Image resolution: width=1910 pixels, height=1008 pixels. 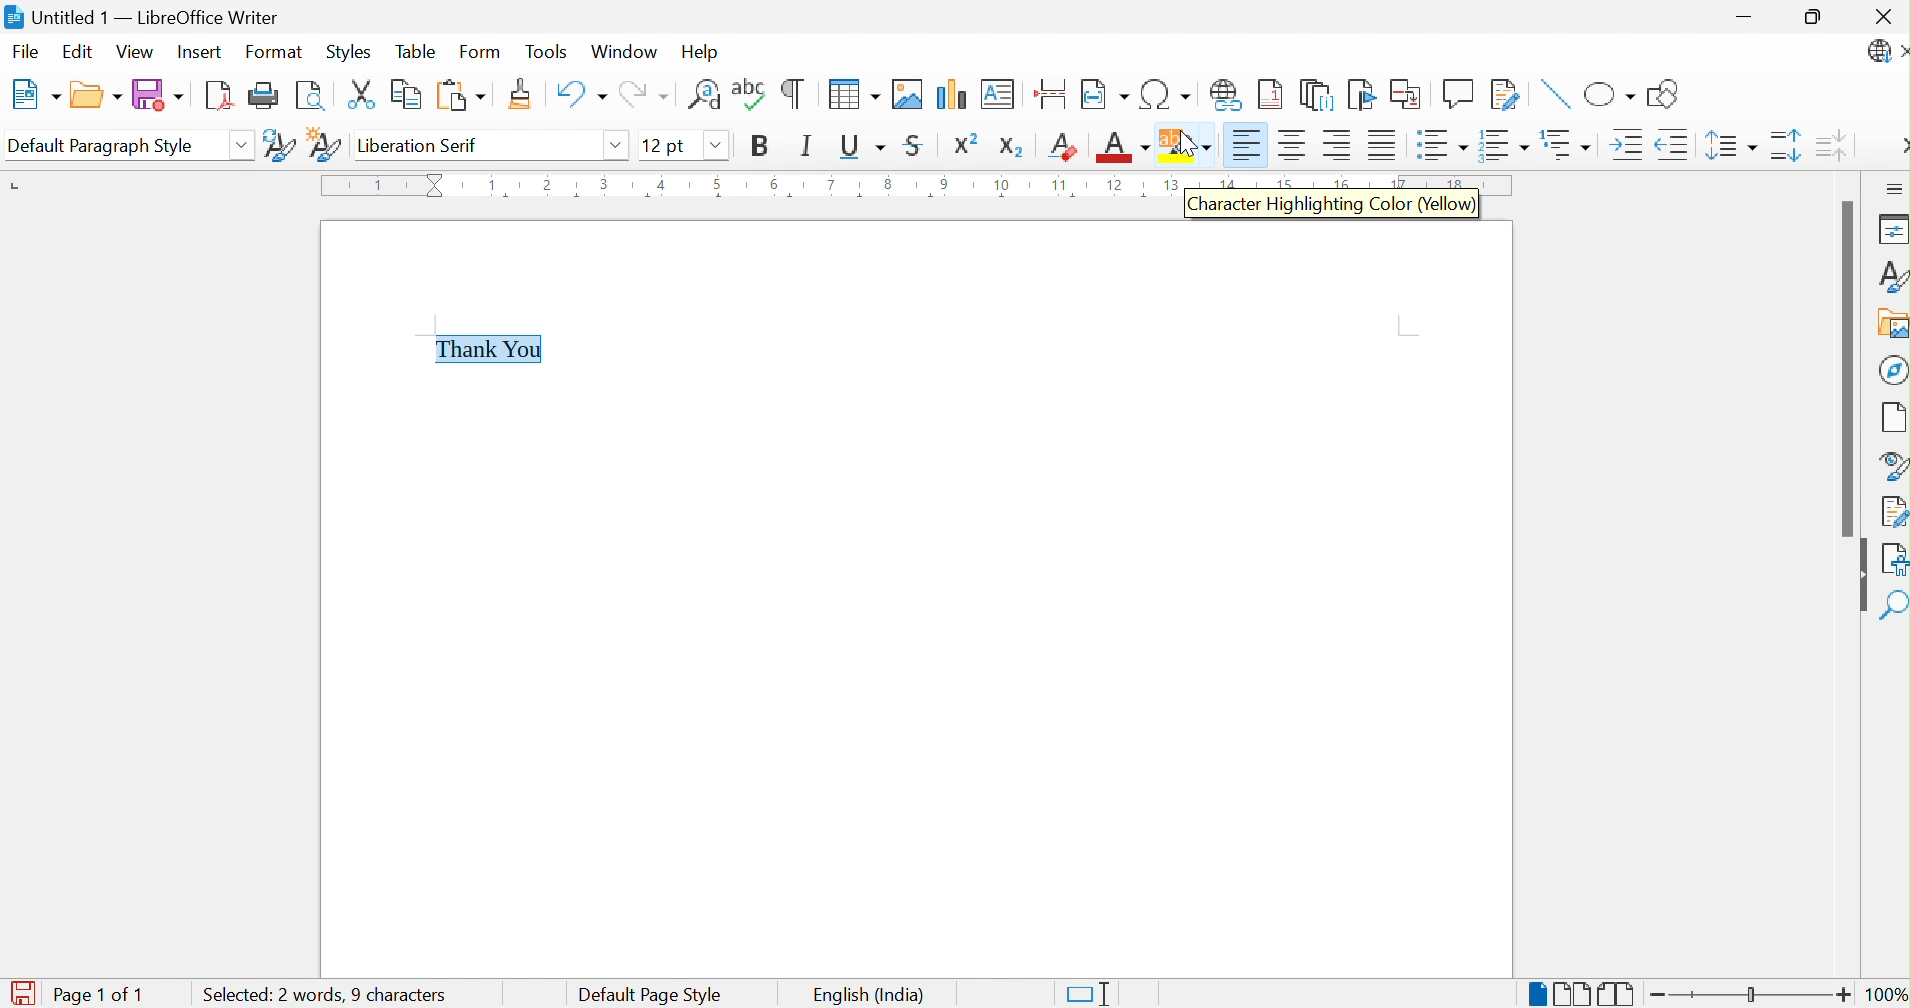 What do you see at coordinates (1245, 144) in the screenshot?
I see `Align Left` at bounding box center [1245, 144].